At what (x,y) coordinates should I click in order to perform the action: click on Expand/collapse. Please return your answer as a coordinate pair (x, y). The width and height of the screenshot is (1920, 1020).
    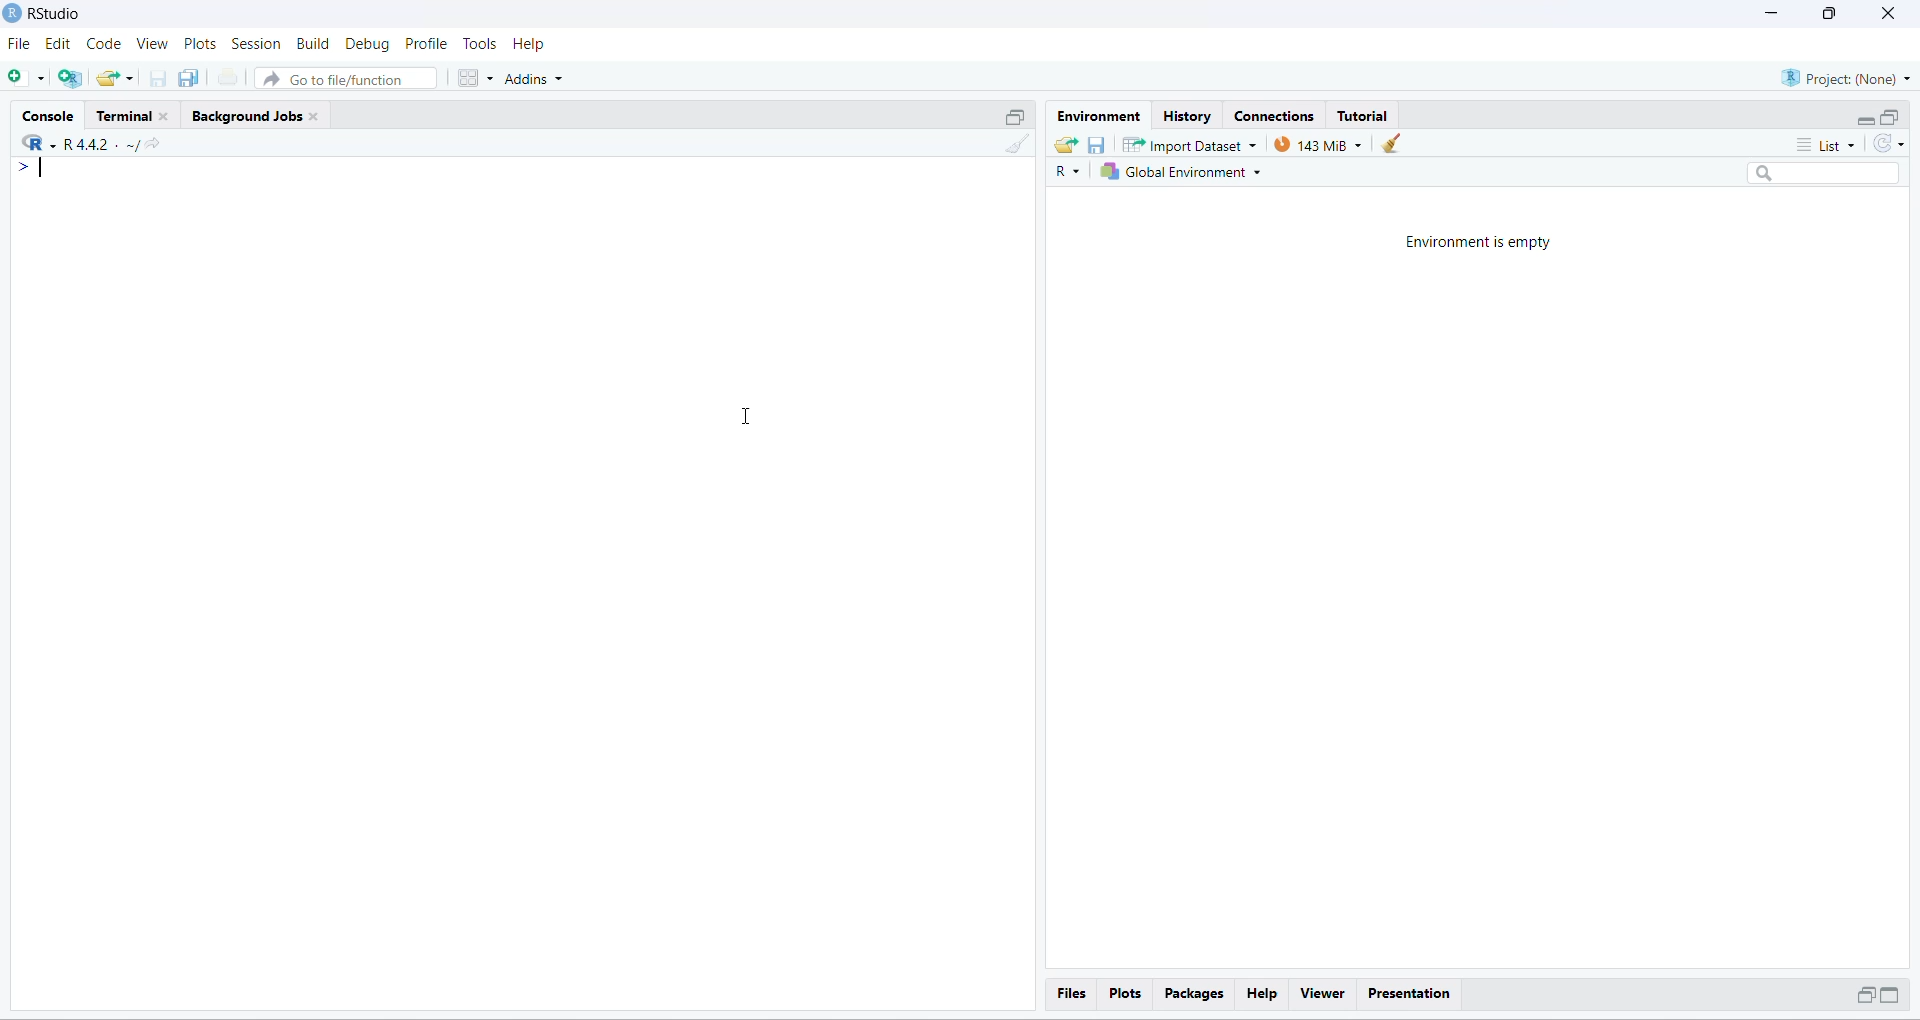
    Looking at the image, I should click on (1890, 994).